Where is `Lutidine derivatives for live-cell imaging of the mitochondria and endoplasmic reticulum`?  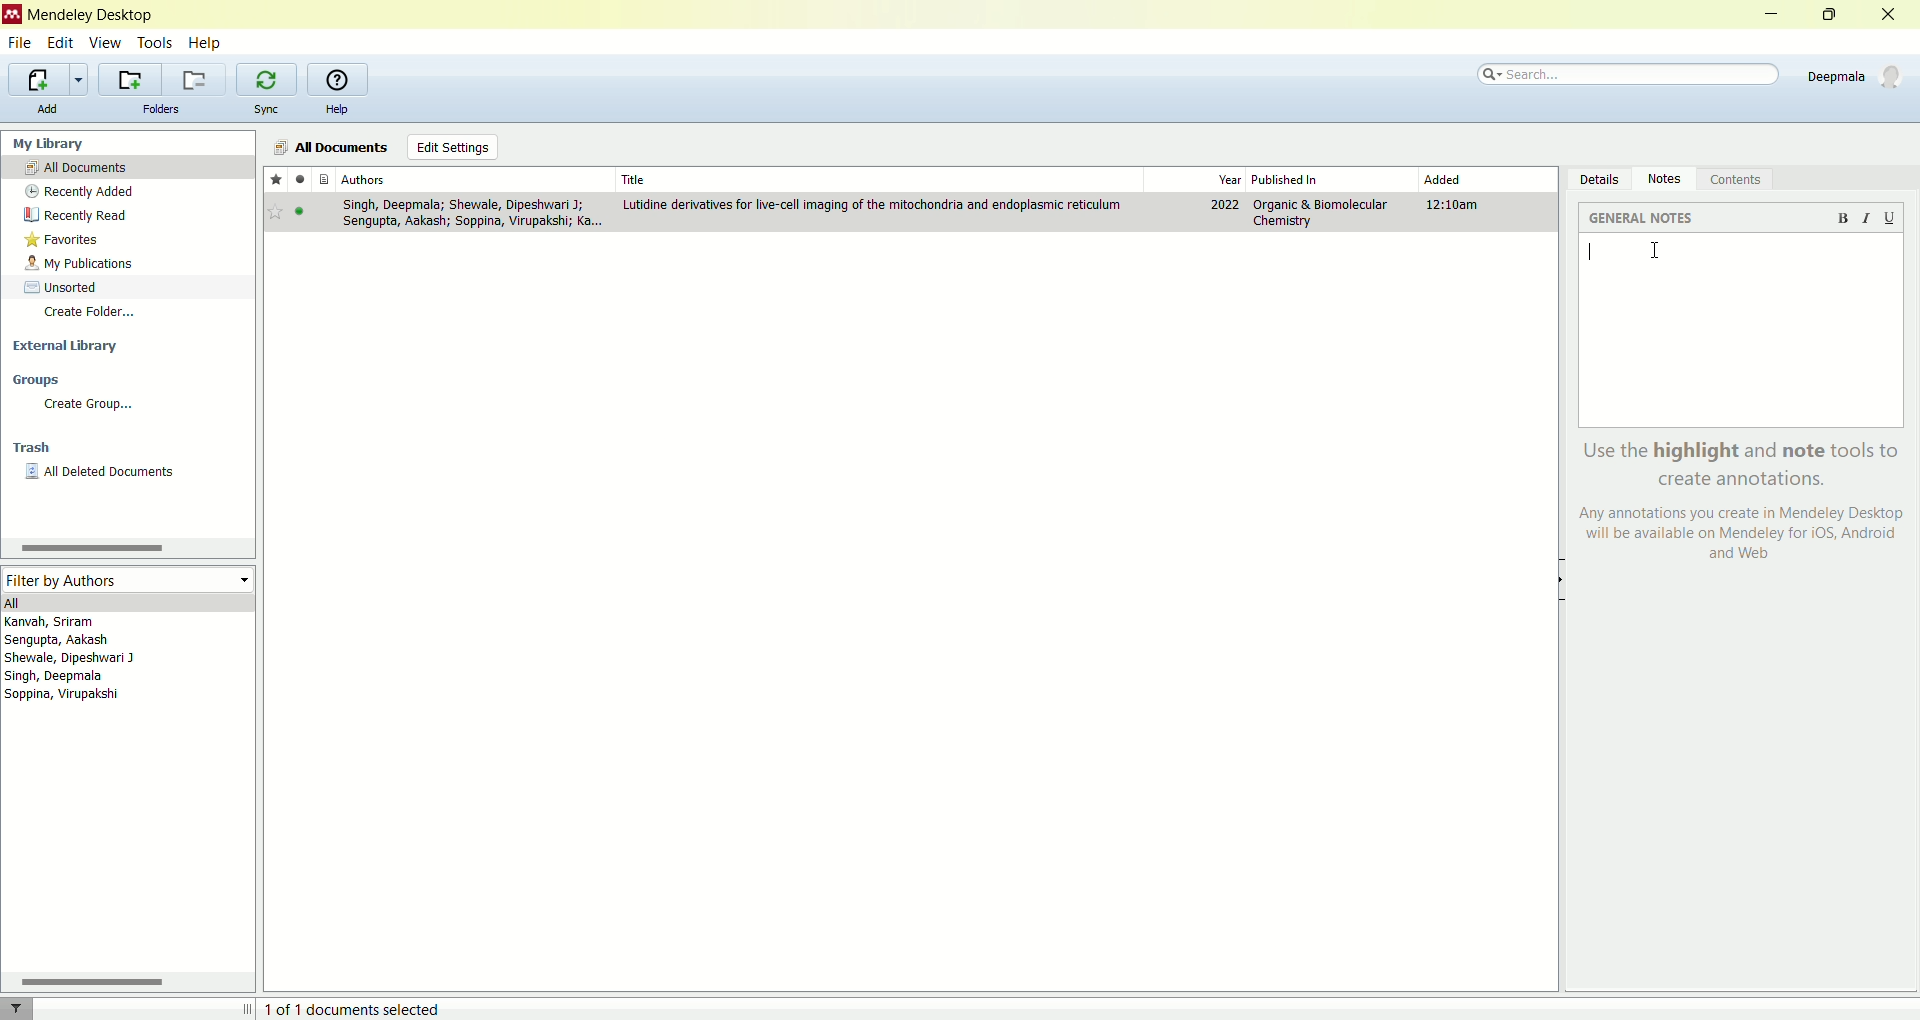 Lutidine derivatives for live-cell imaging of the mitochondria and endoplasmic reticulum is located at coordinates (874, 205).